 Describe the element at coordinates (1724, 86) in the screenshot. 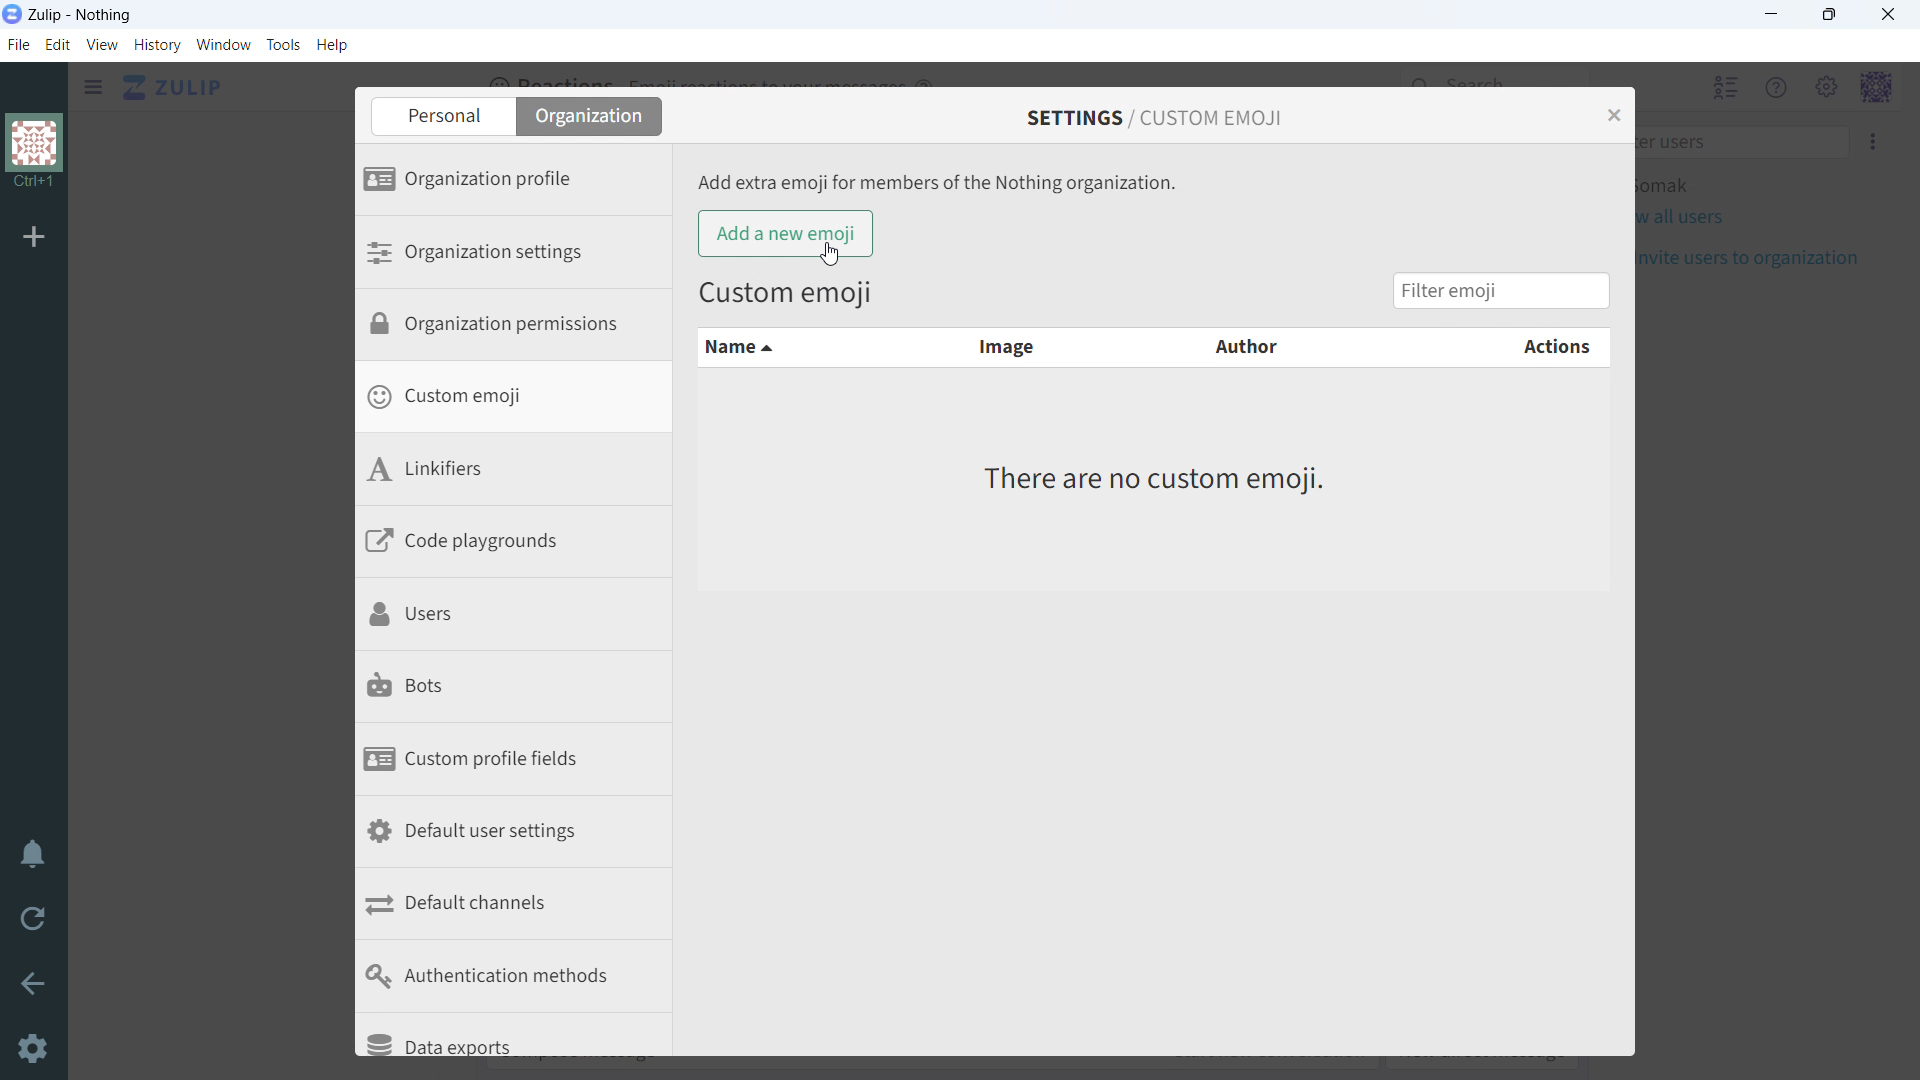

I see `hide user list` at that location.